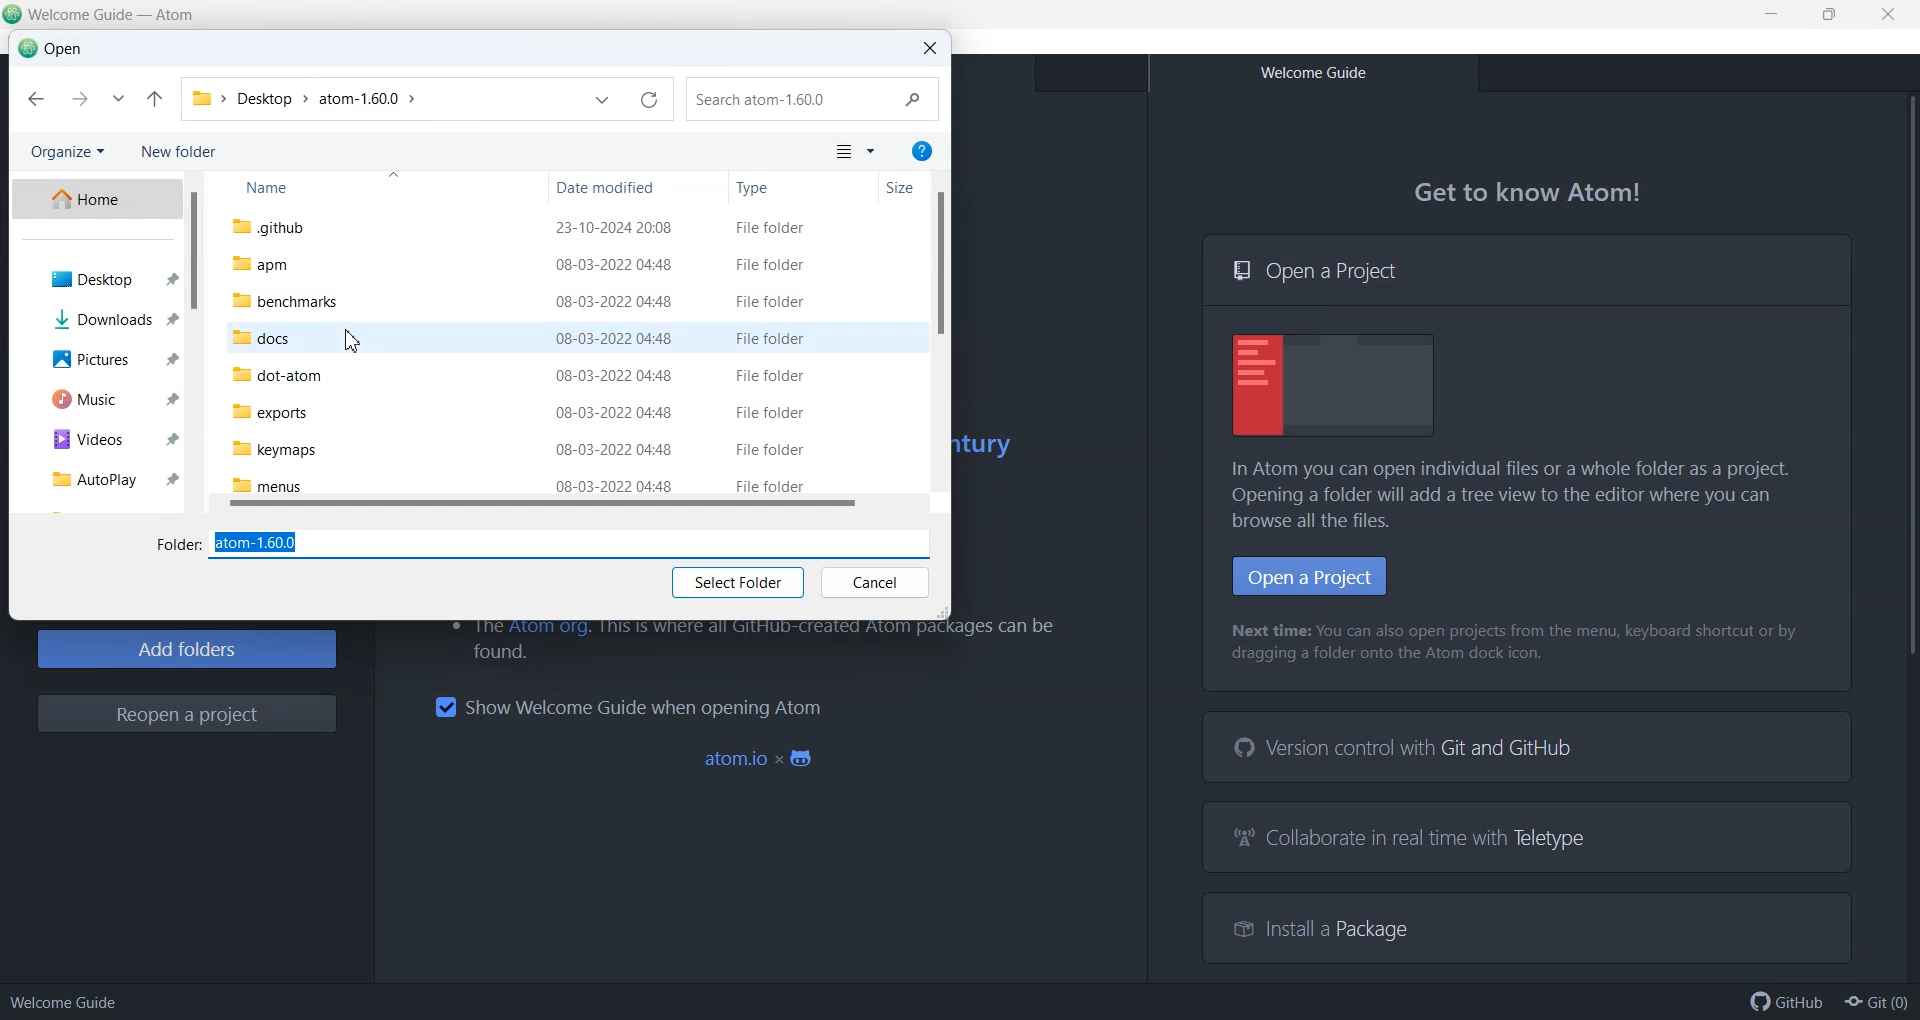 The width and height of the screenshot is (1920, 1020). I want to click on atom-1.60.0, so click(577, 542).